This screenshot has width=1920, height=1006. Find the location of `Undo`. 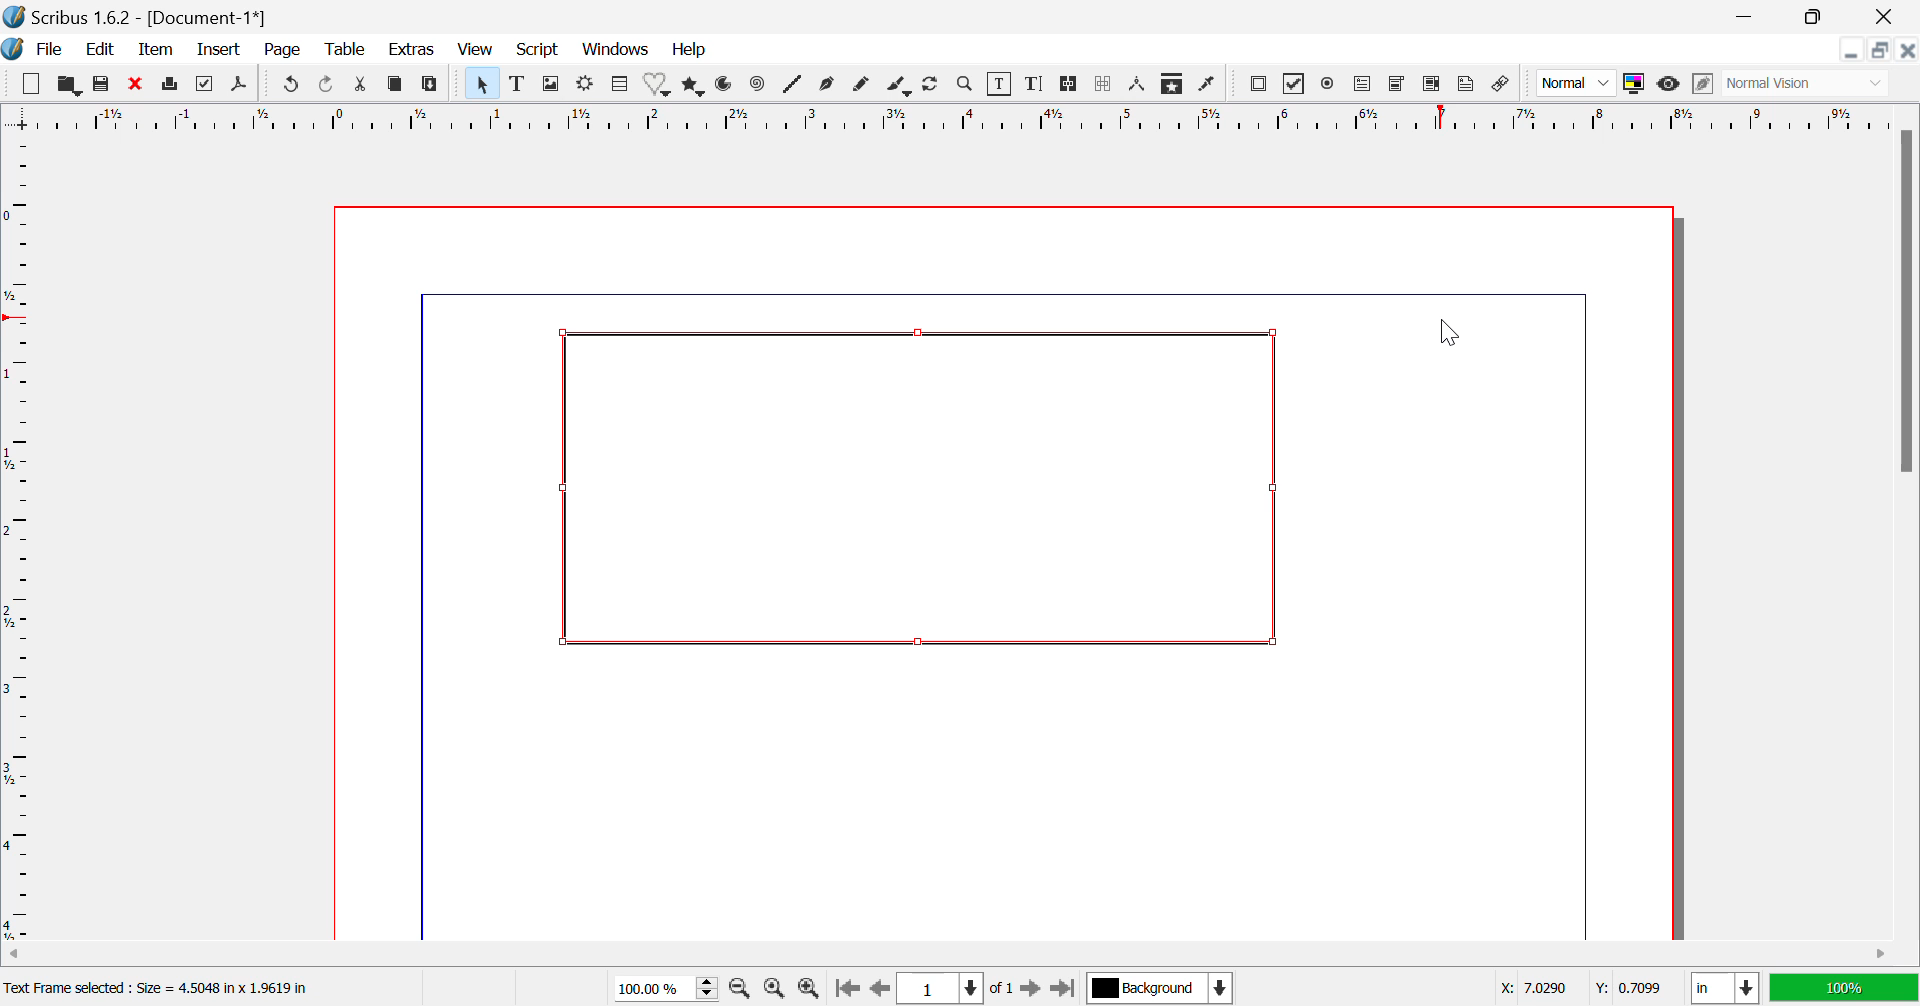

Undo is located at coordinates (289, 86).